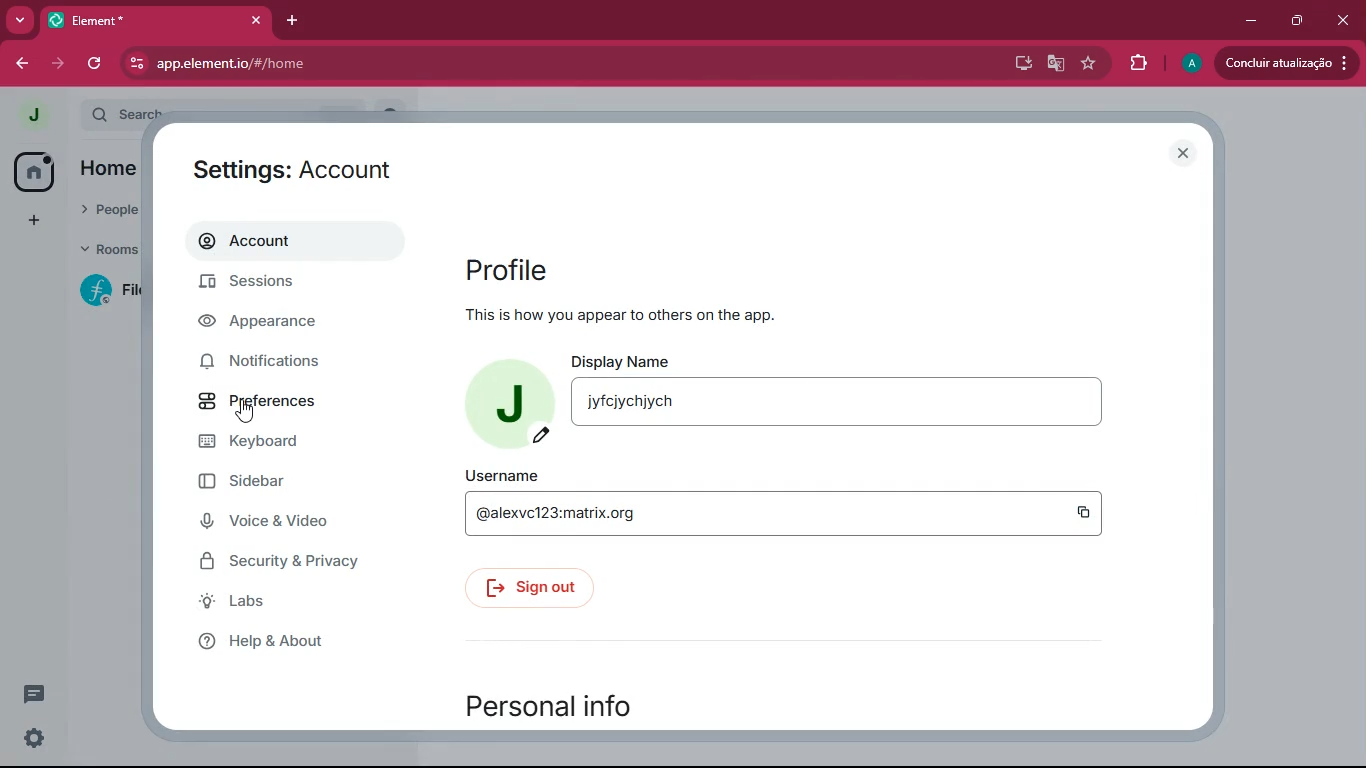 The width and height of the screenshot is (1366, 768). I want to click on search, so click(125, 109).